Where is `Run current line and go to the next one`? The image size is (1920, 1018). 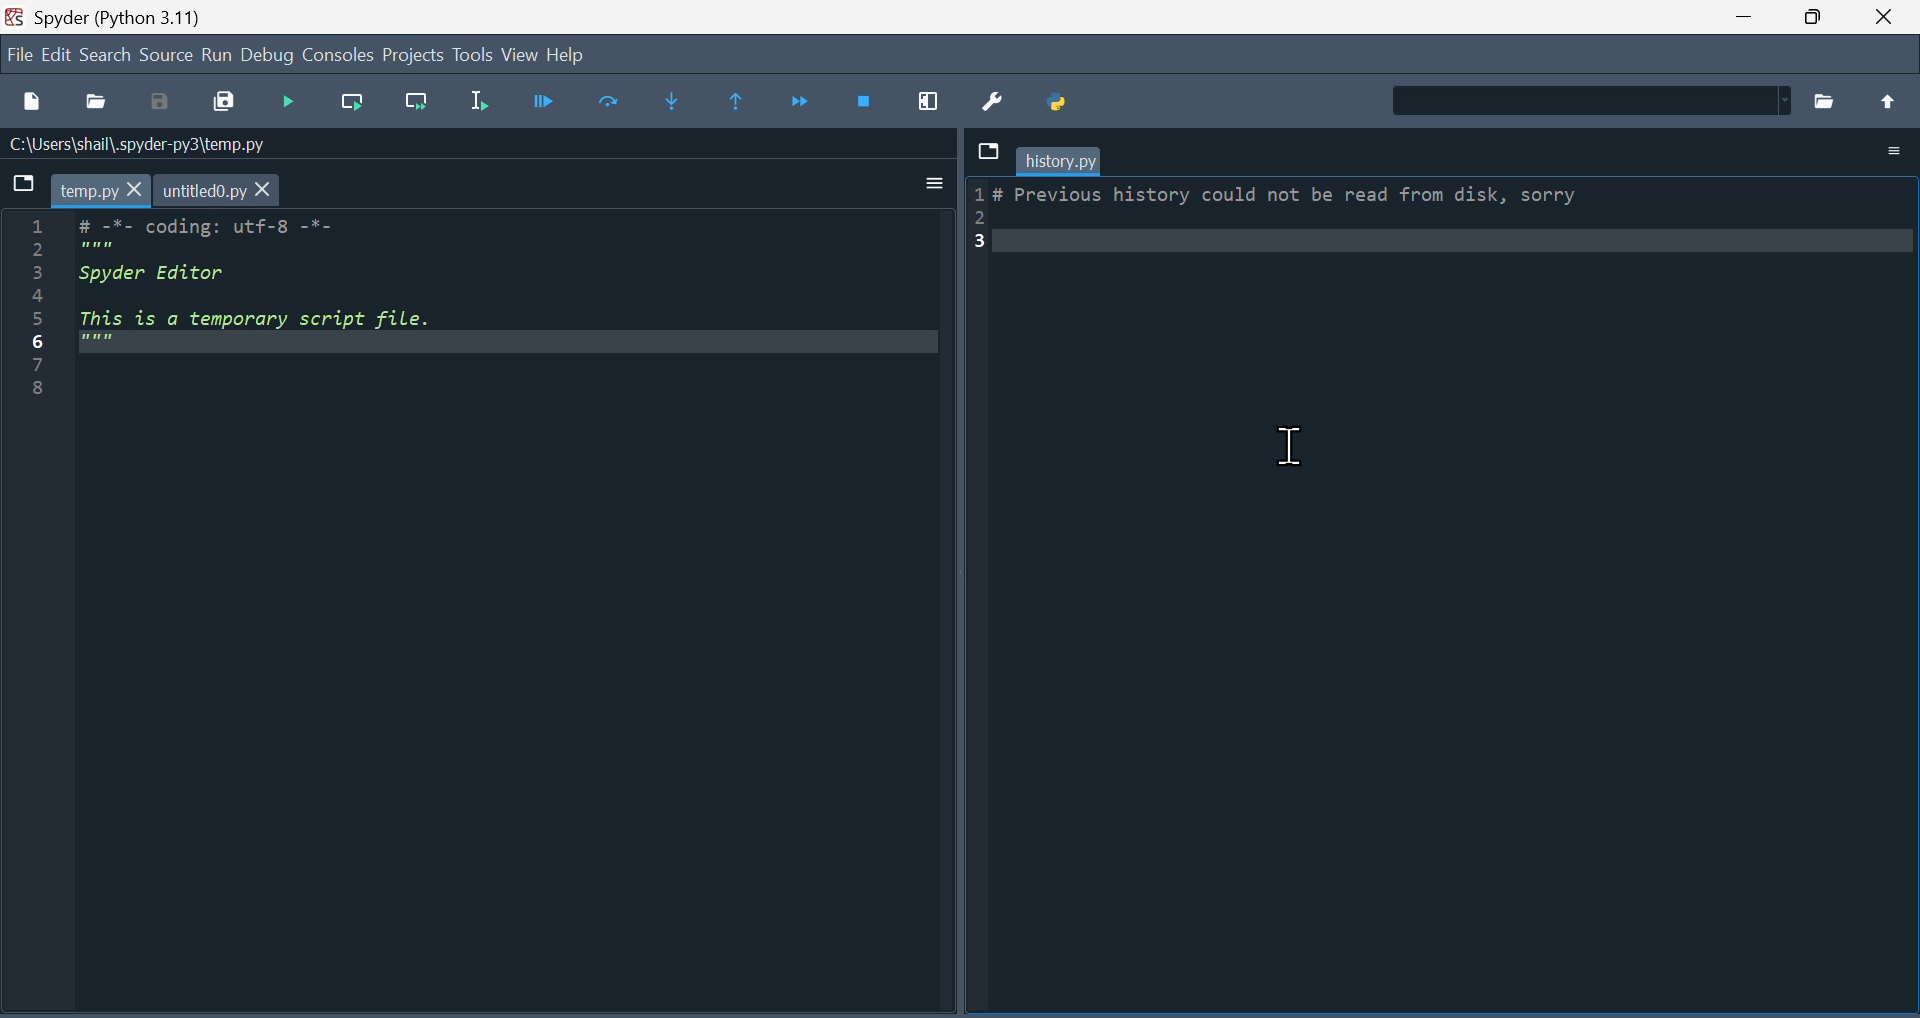 Run current line and go to the next one is located at coordinates (416, 106).